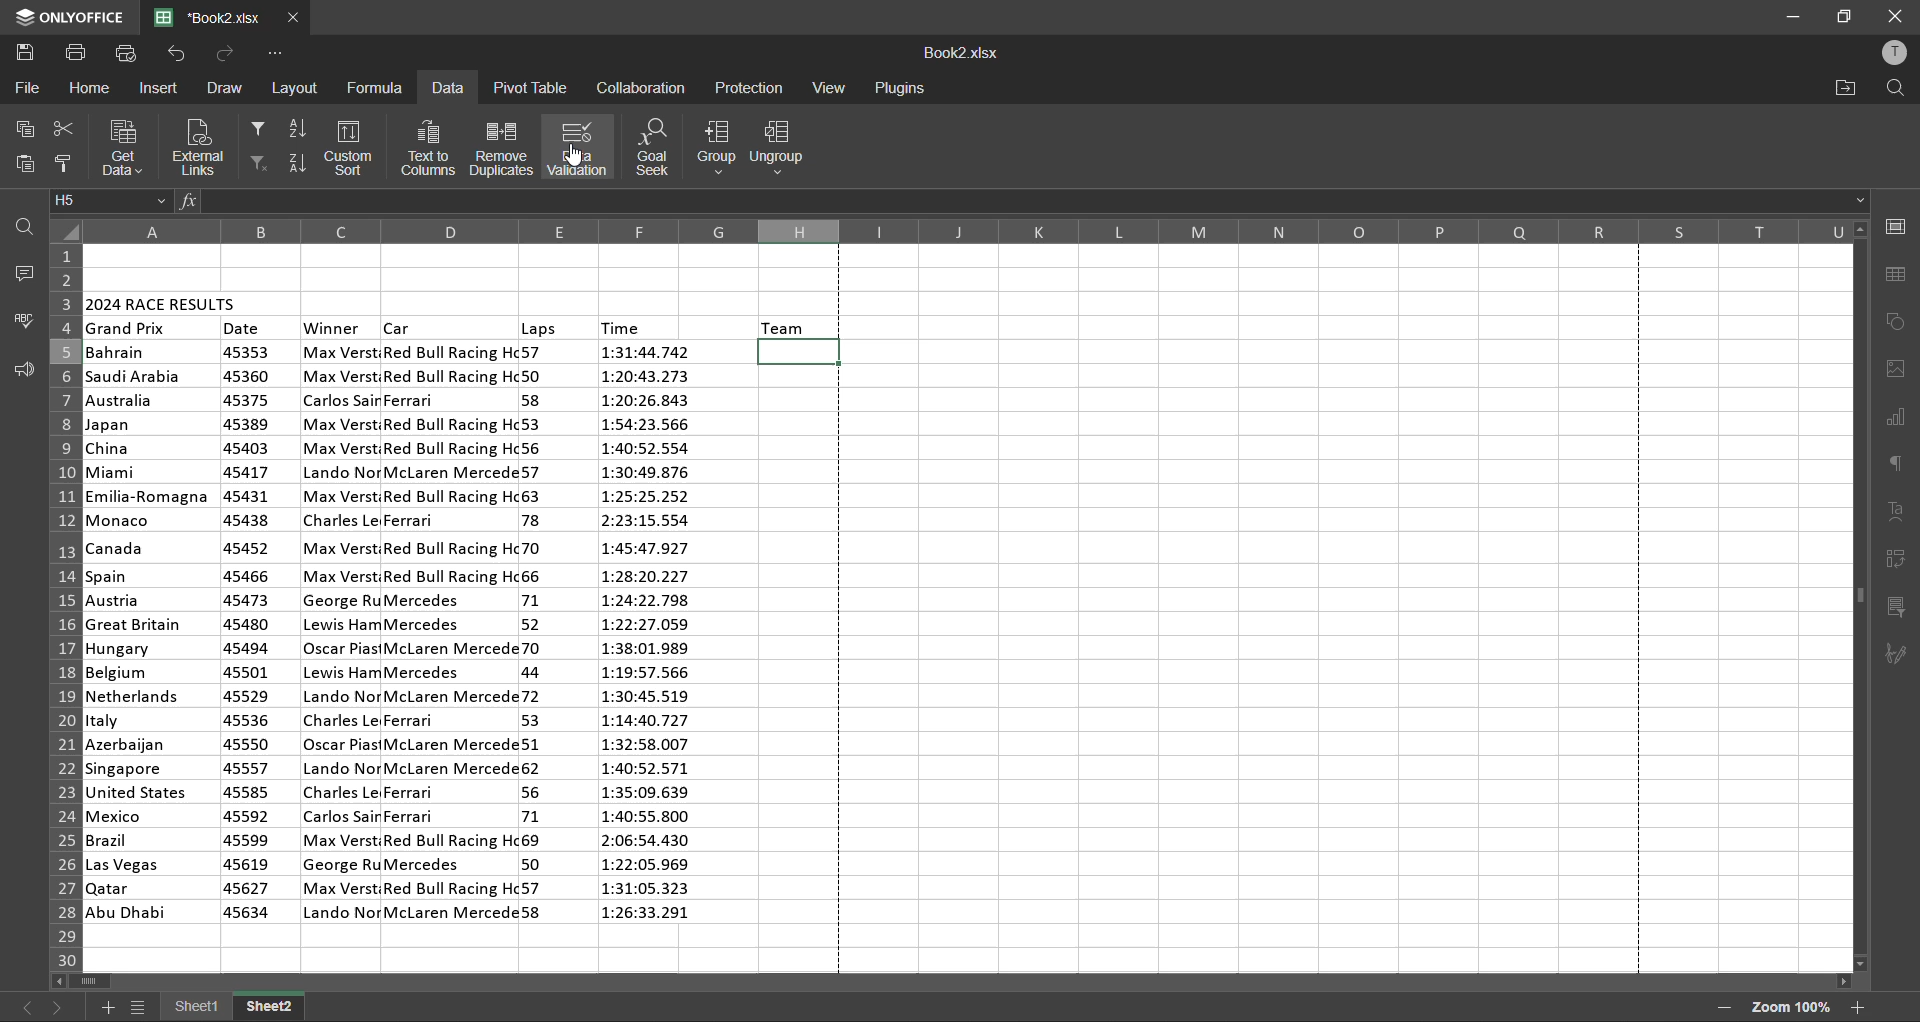 The image size is (1920, 1022). What do you see at coordinates (107, 1007) in the screenshot?
I see `add sheet` at bounding box center [107, 1007].